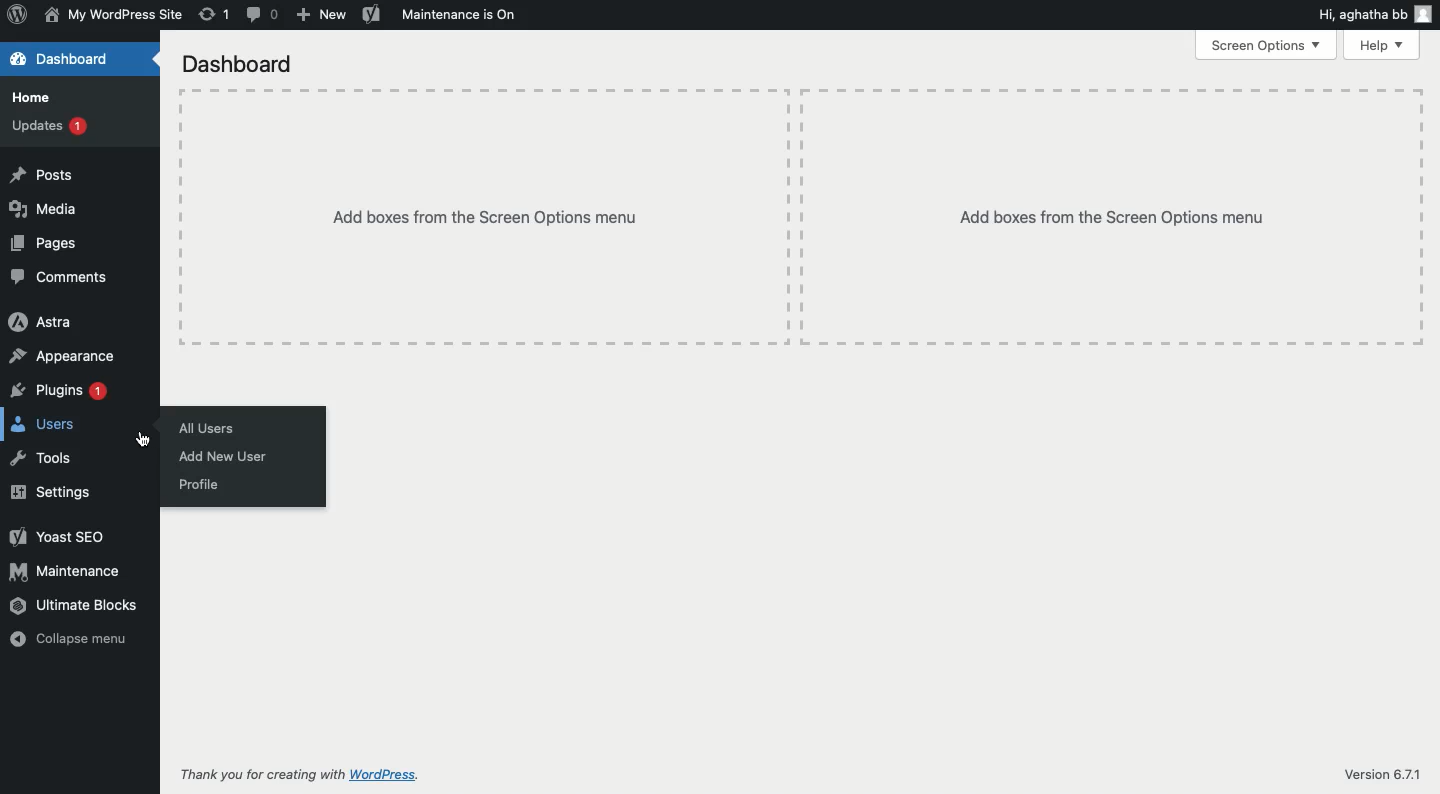 The height and width of the screenshot is (794, 1440). What do you see at coordinates (76, 609) in the screenshot?
I see `Ultimate blocks` at bounding box center [76, 609].